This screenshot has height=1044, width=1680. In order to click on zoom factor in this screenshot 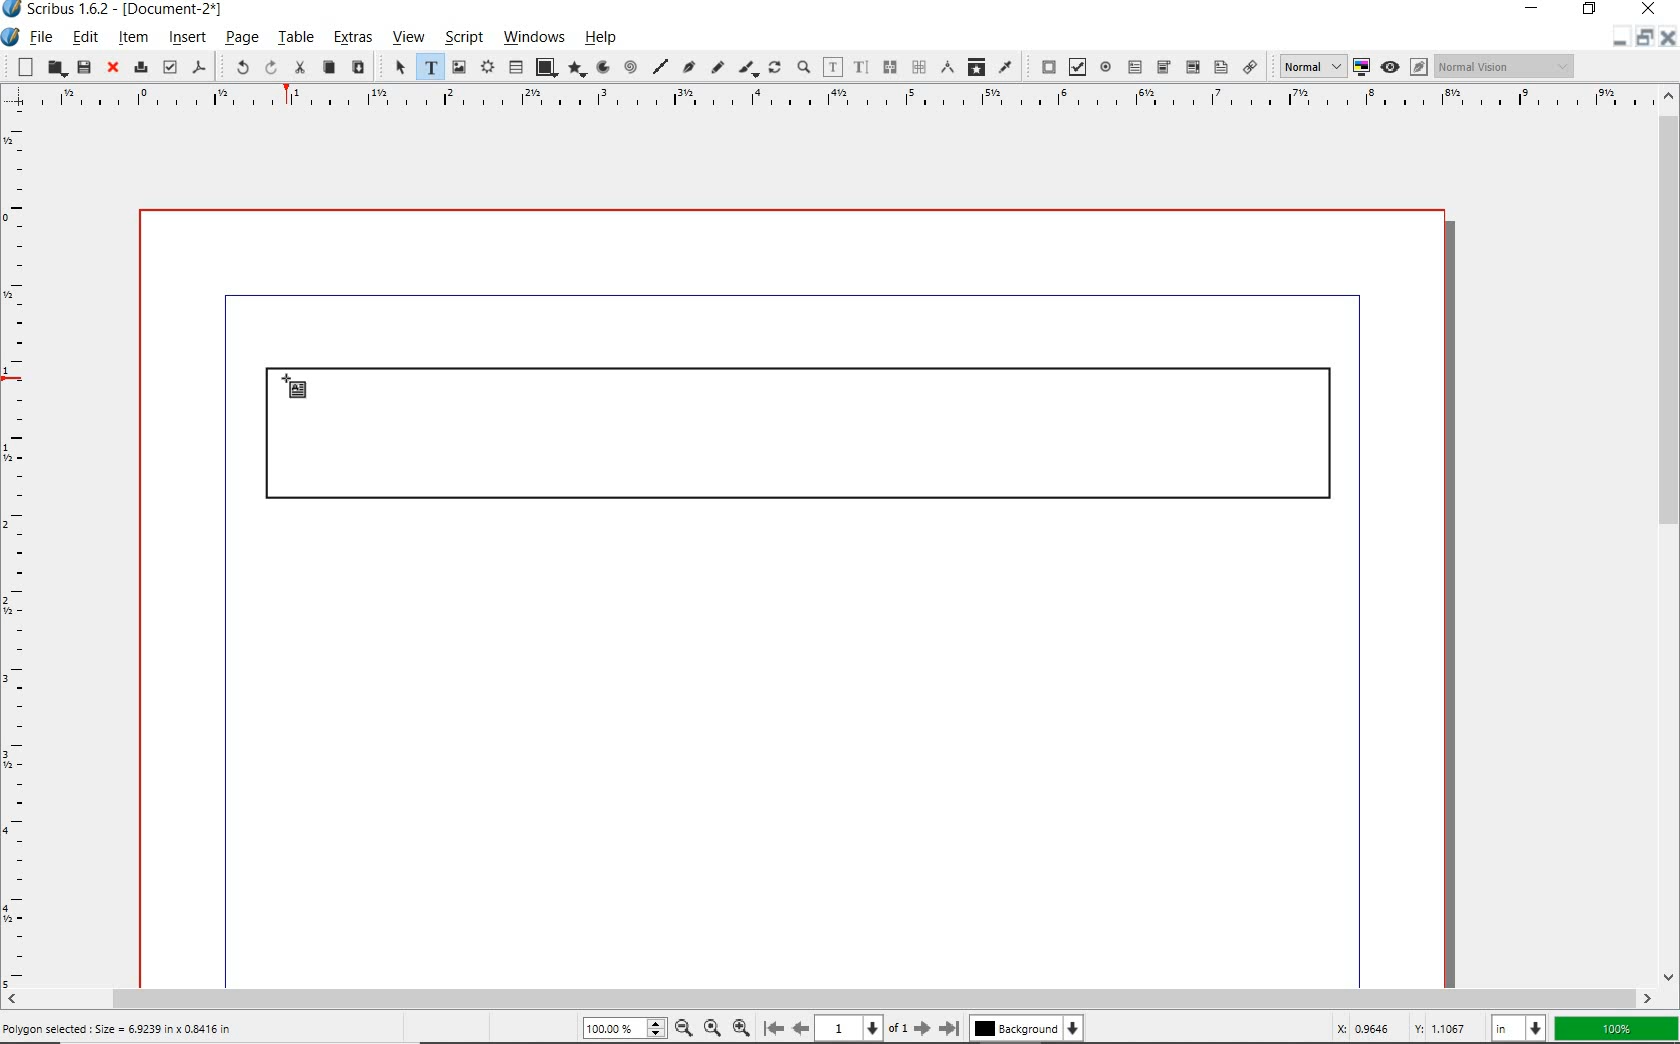, I will do `click(1616, 1030)`.